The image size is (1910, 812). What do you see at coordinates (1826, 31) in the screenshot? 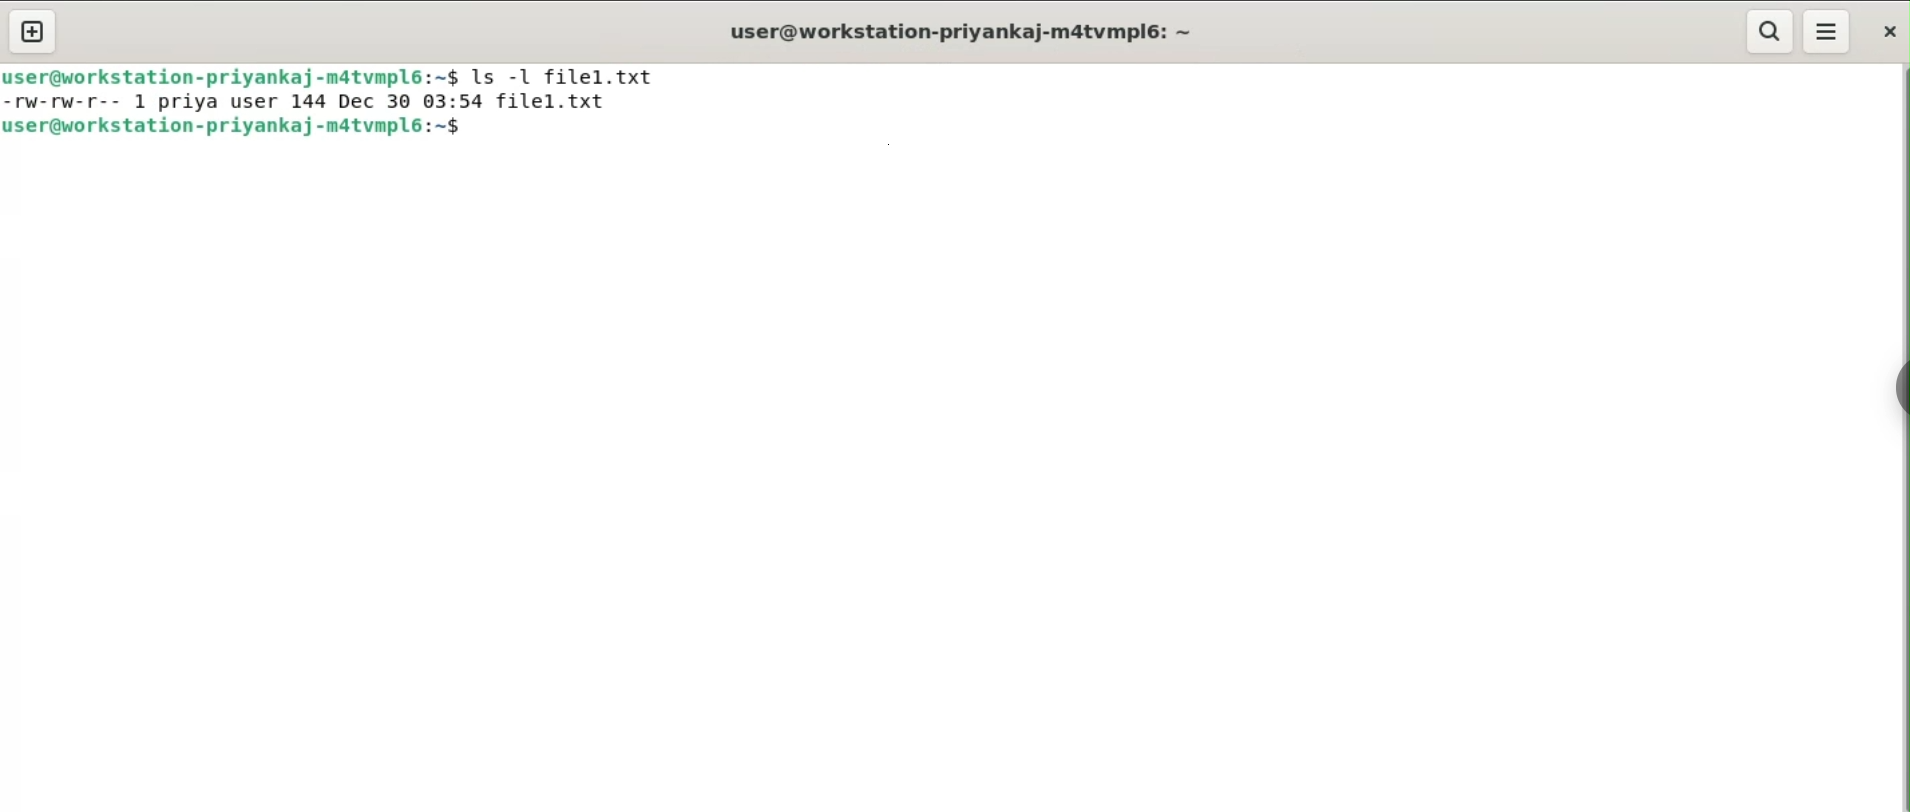
I see `menu` at bounding box center [1826, 31].